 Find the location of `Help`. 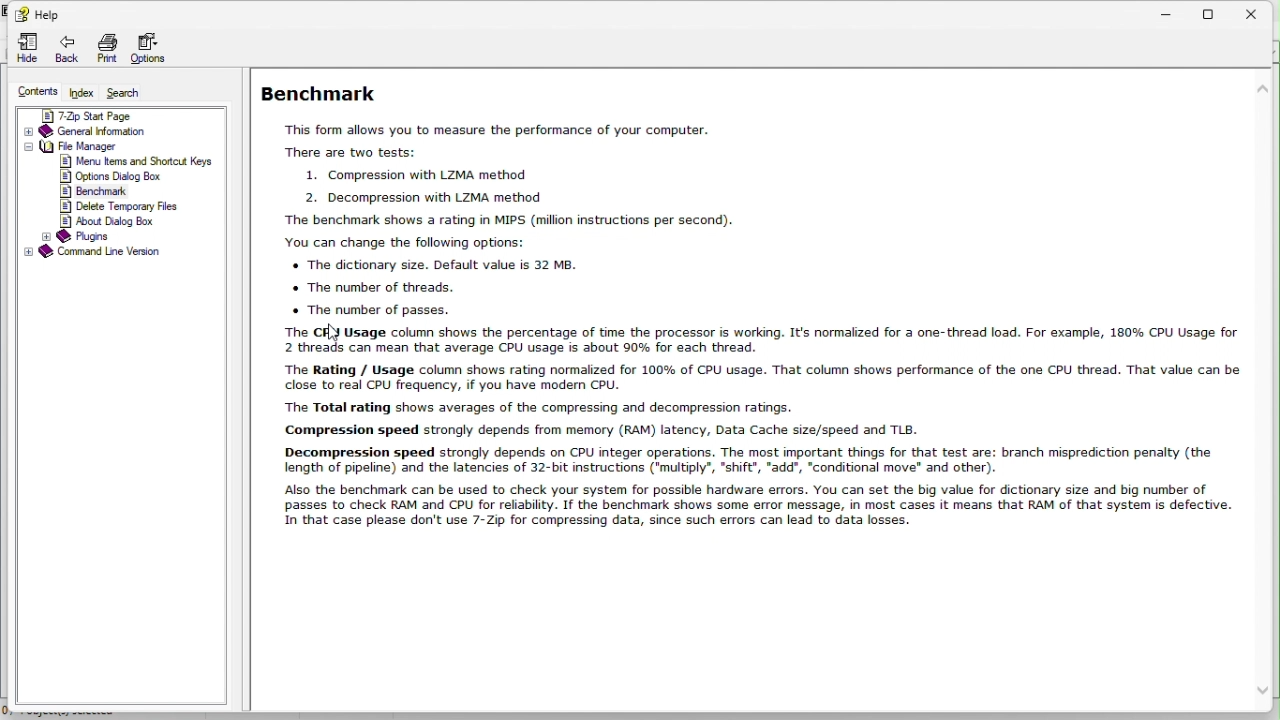

Help is located at coordinates (39, 14).